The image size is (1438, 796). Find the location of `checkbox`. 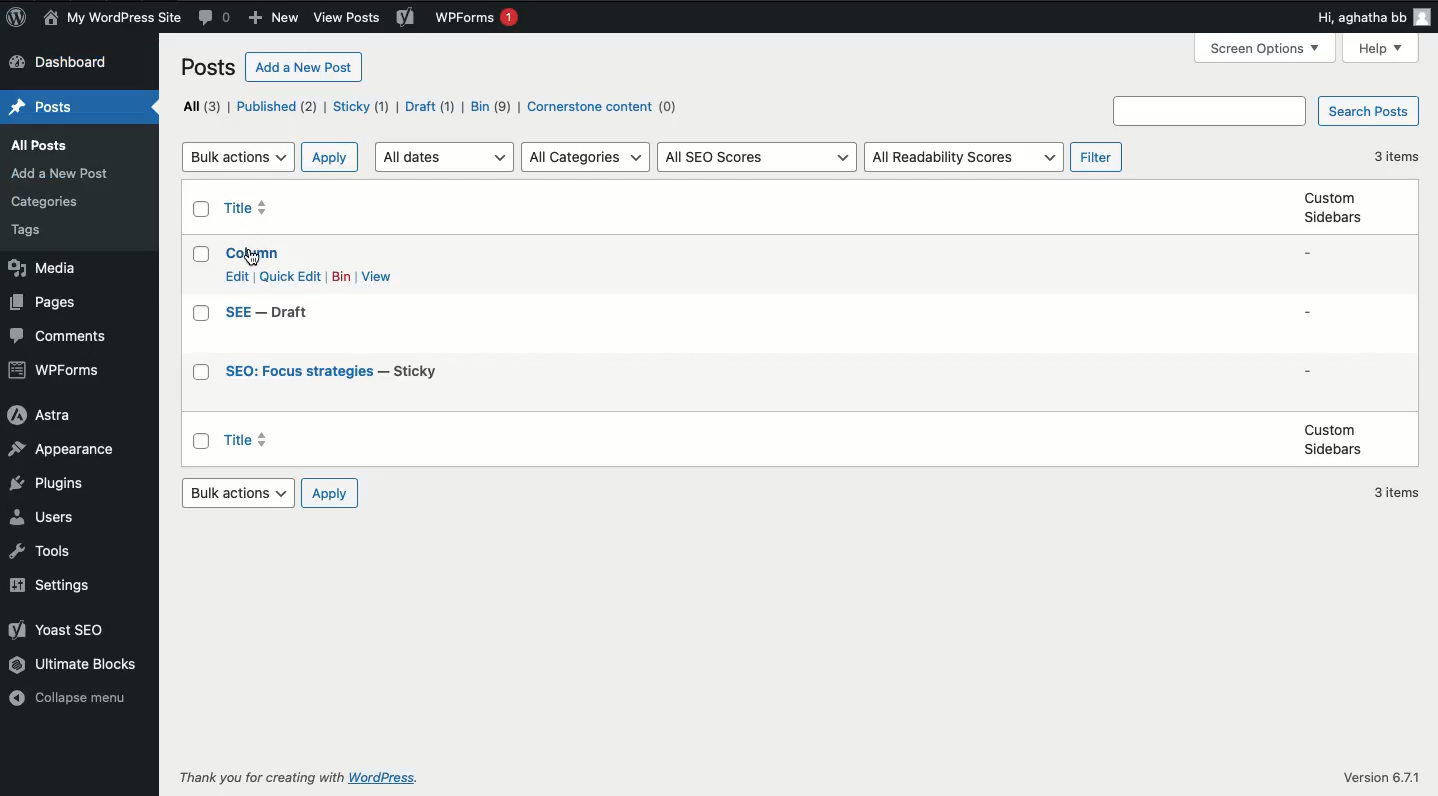

checkbox is located at coordinates (201, 209).